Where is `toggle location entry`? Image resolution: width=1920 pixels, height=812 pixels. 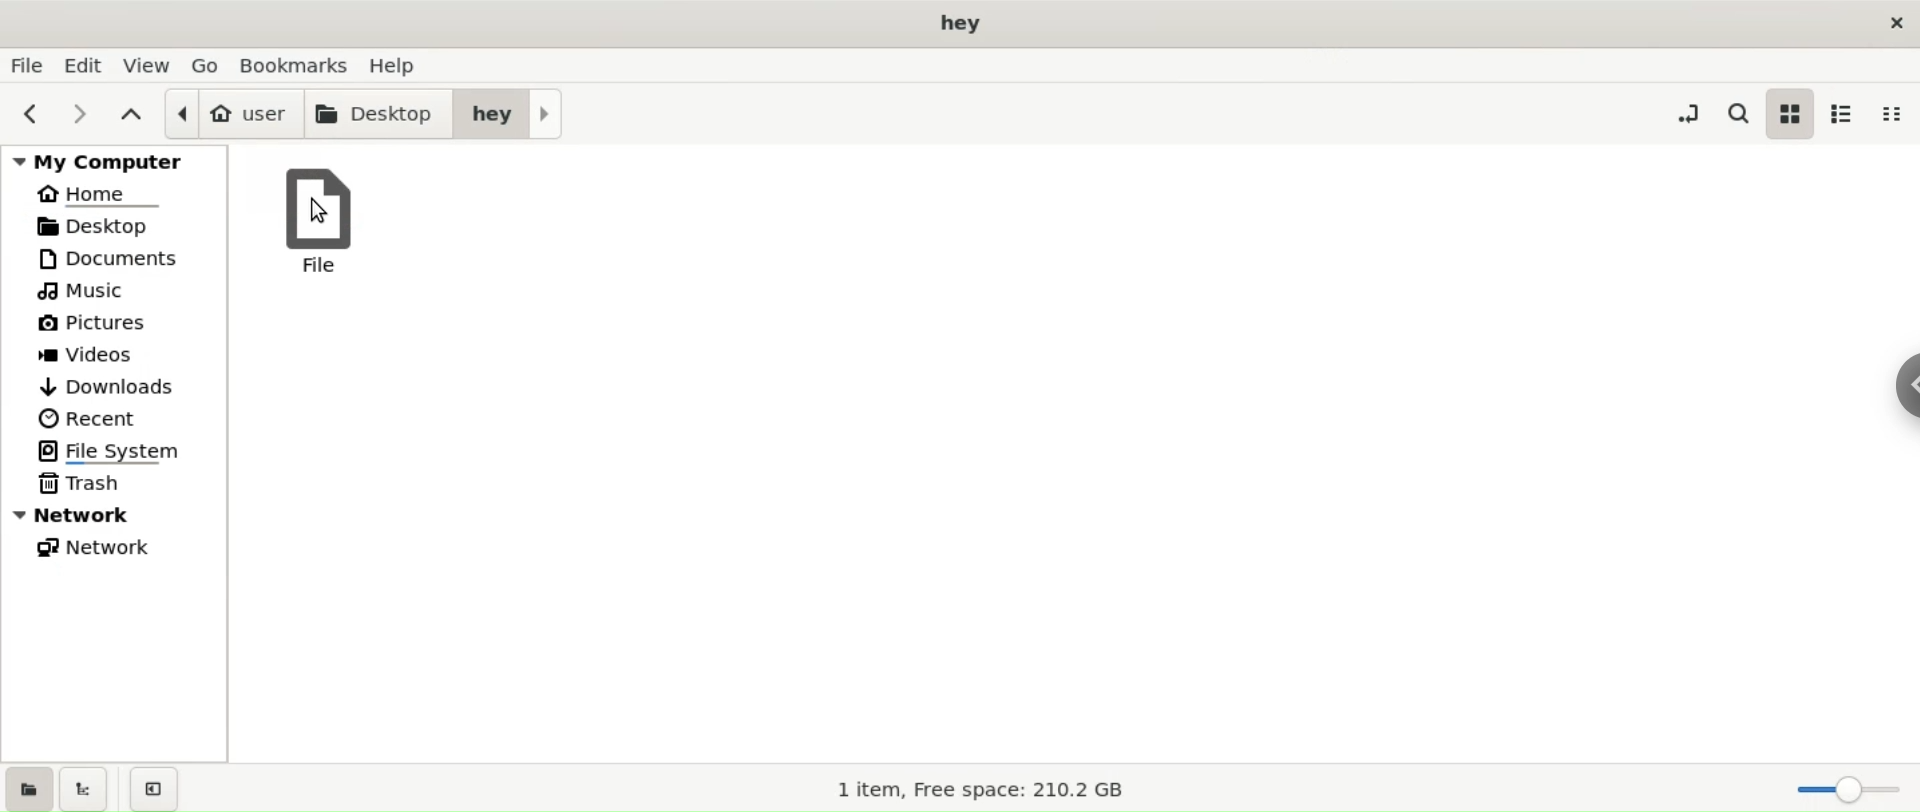
toggle location entry is located at coordinates (1688, 113).